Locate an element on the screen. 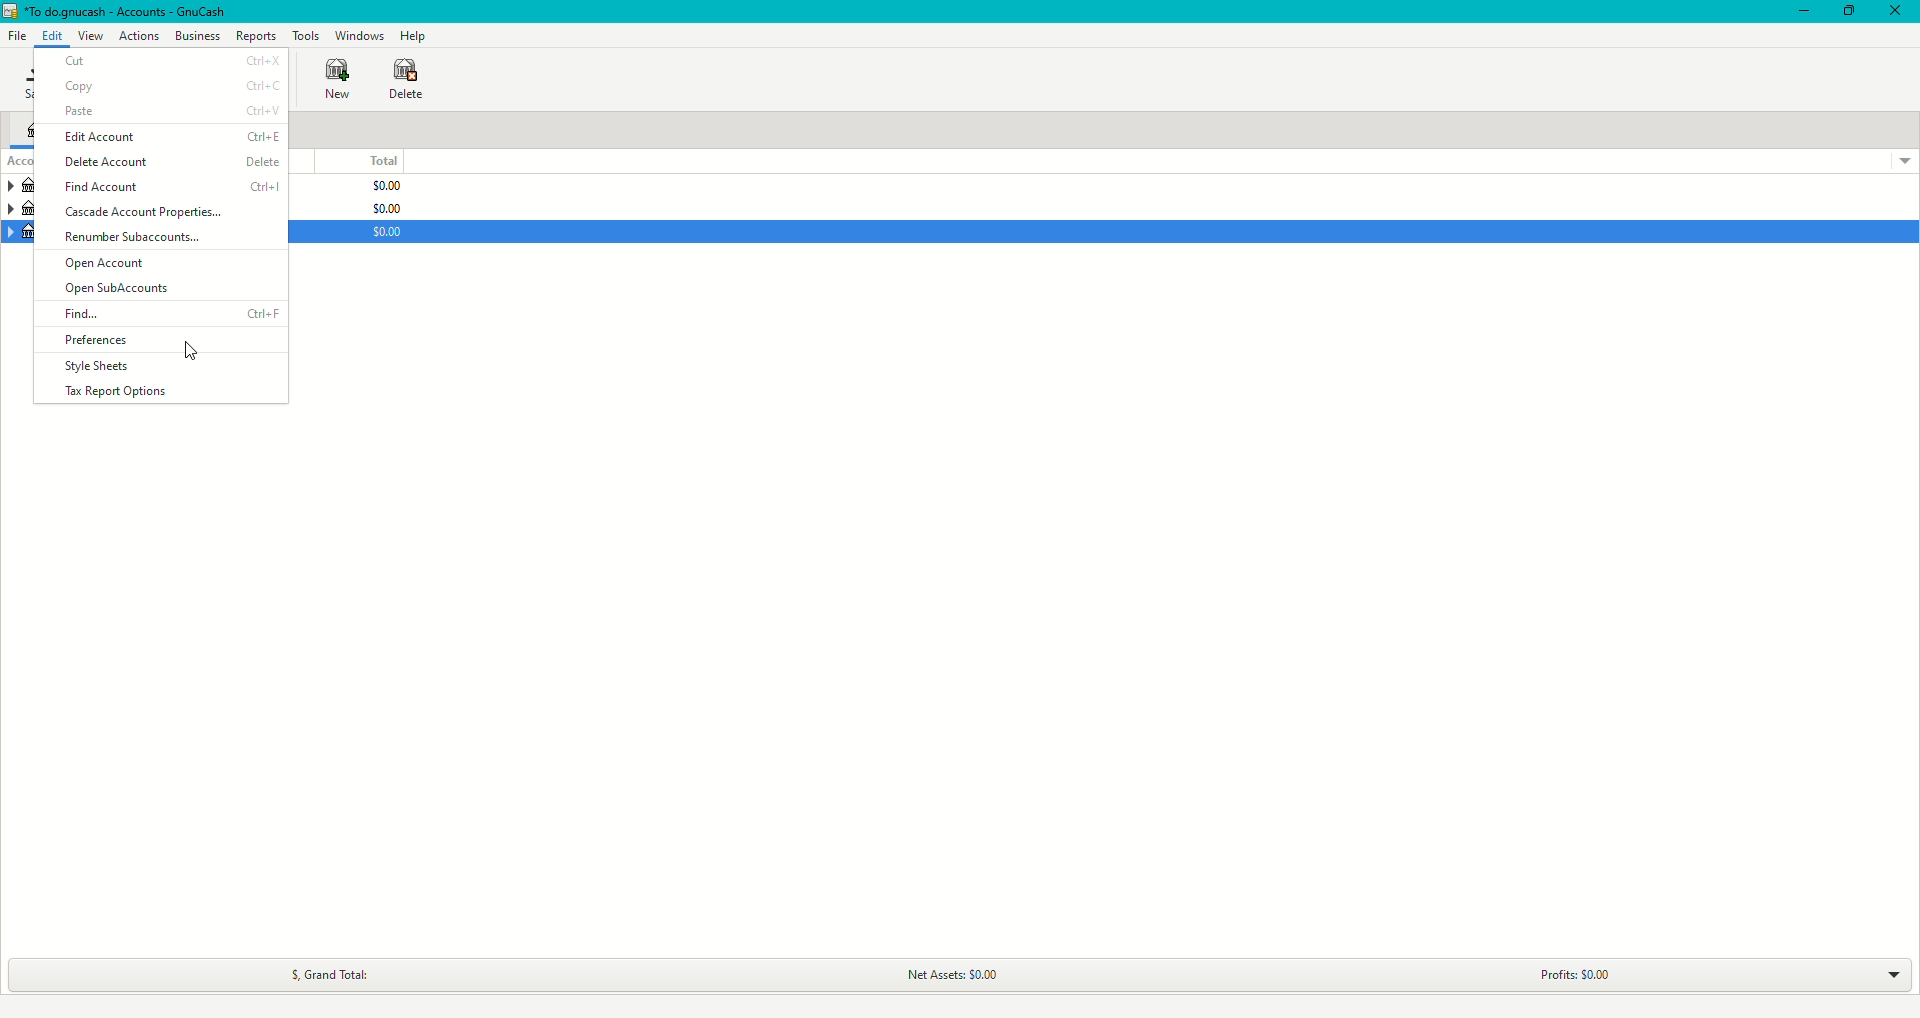 Image resolution: width=1920 pixels, height=1018 pixels. $0 is located at coordinates (379, 215).